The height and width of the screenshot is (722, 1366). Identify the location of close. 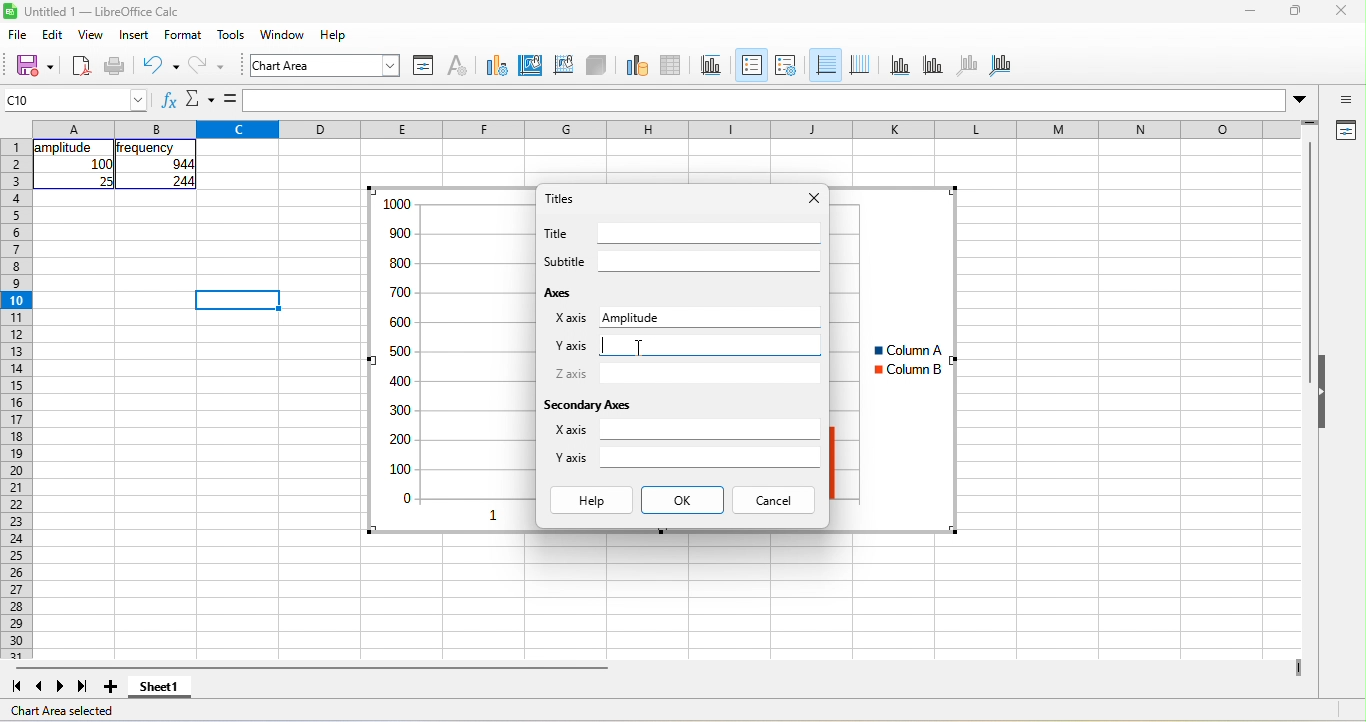
(815, 198).